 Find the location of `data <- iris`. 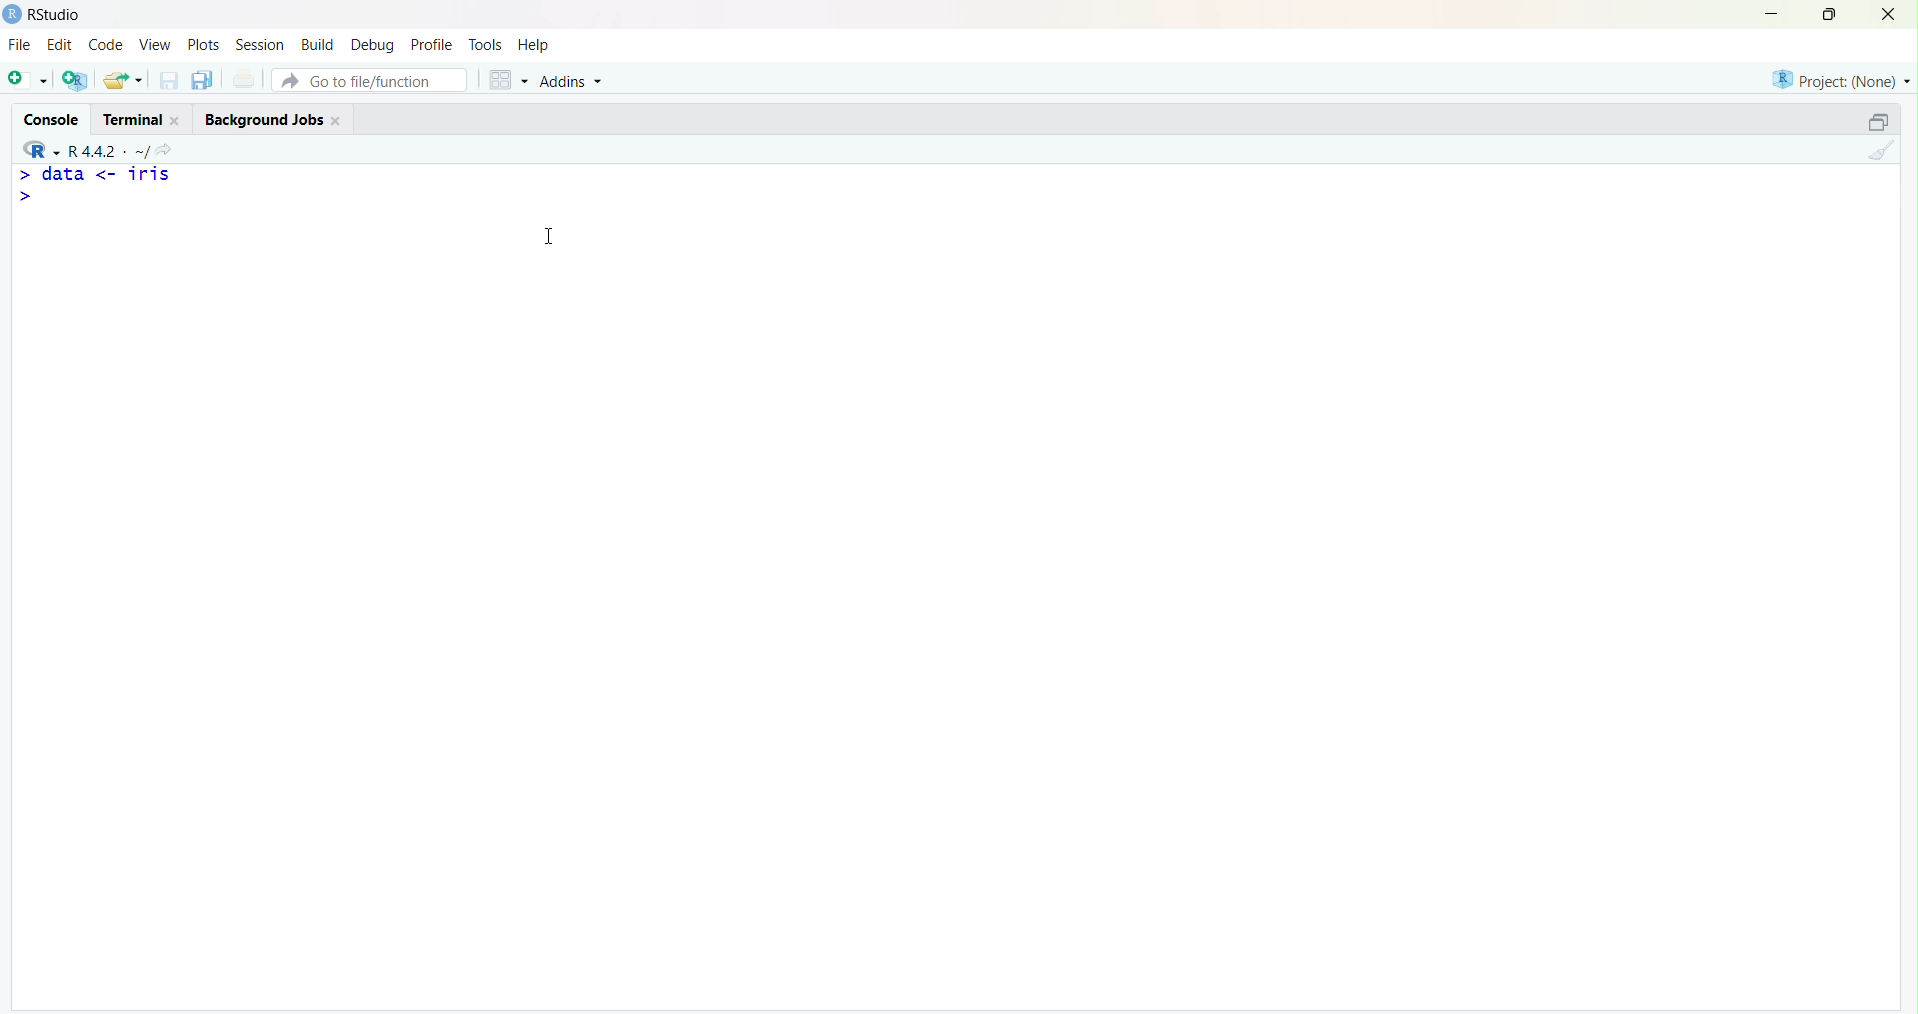

data <- iris is located at coordinates (108, 177).